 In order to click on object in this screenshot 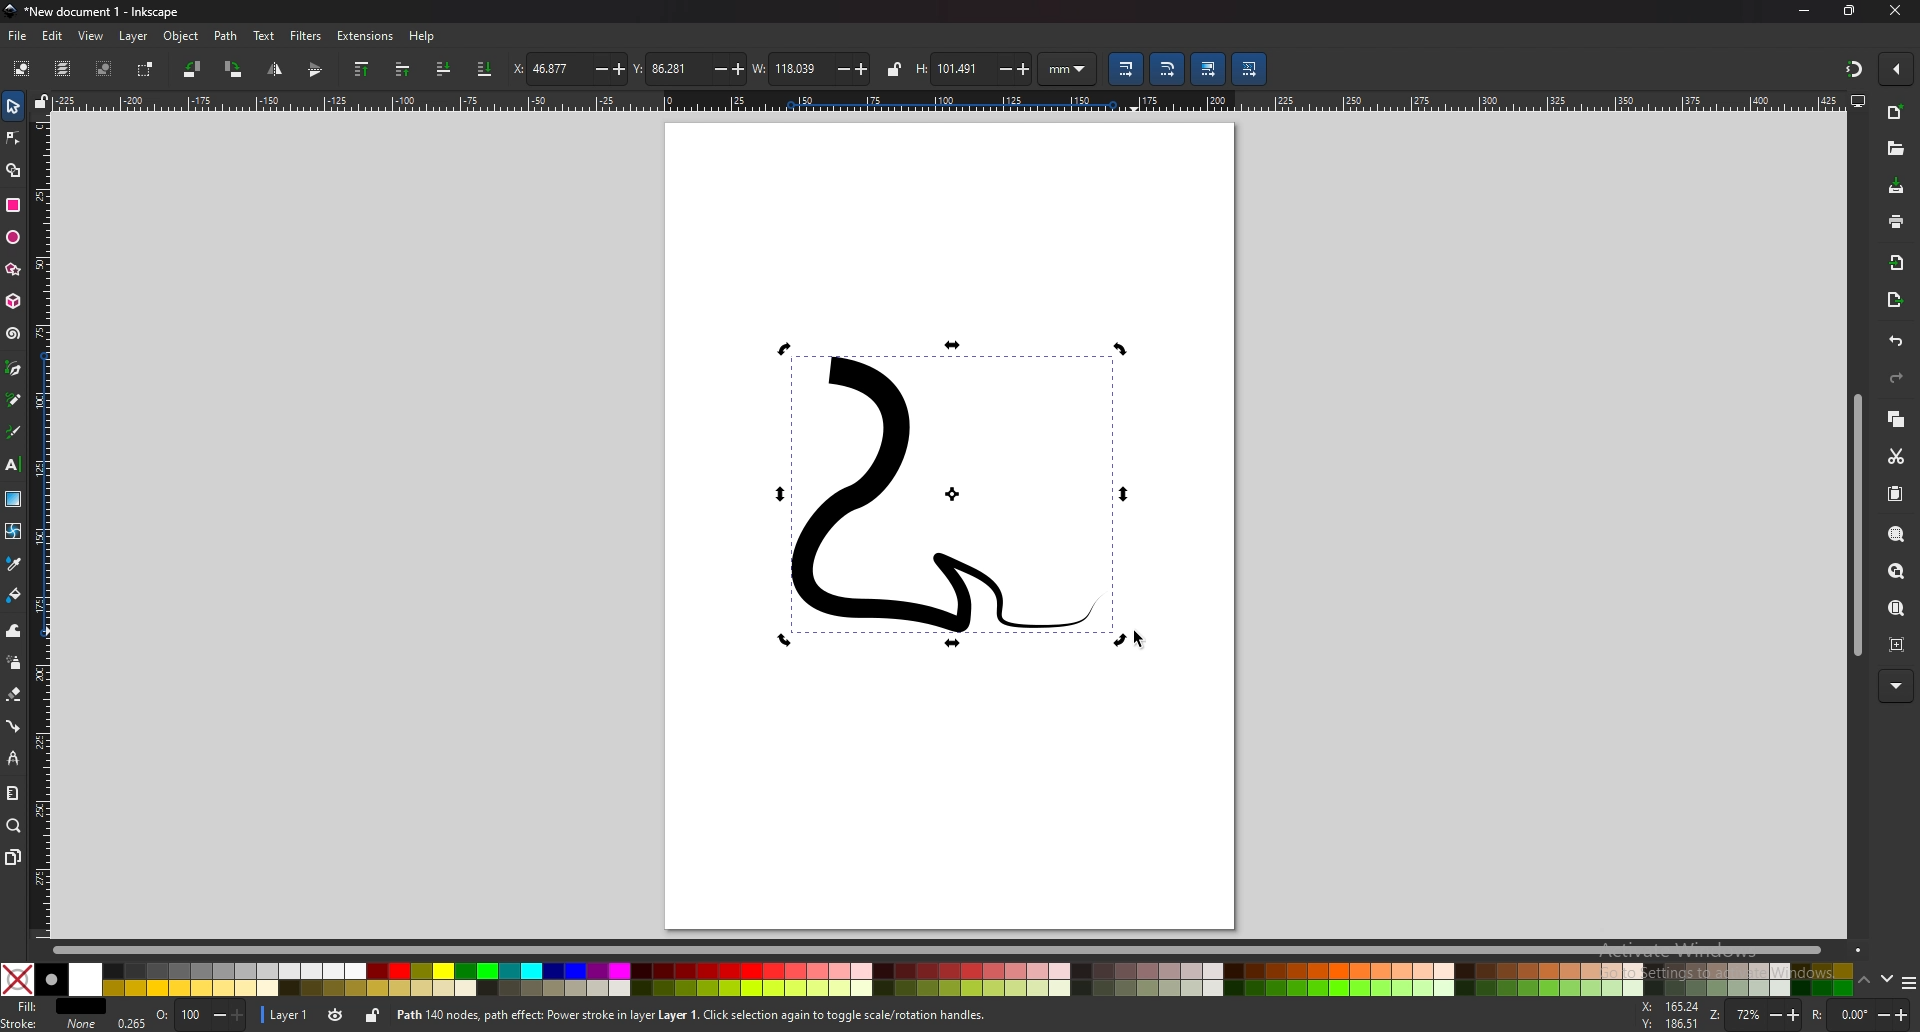, I will do `click(182, 36)`.